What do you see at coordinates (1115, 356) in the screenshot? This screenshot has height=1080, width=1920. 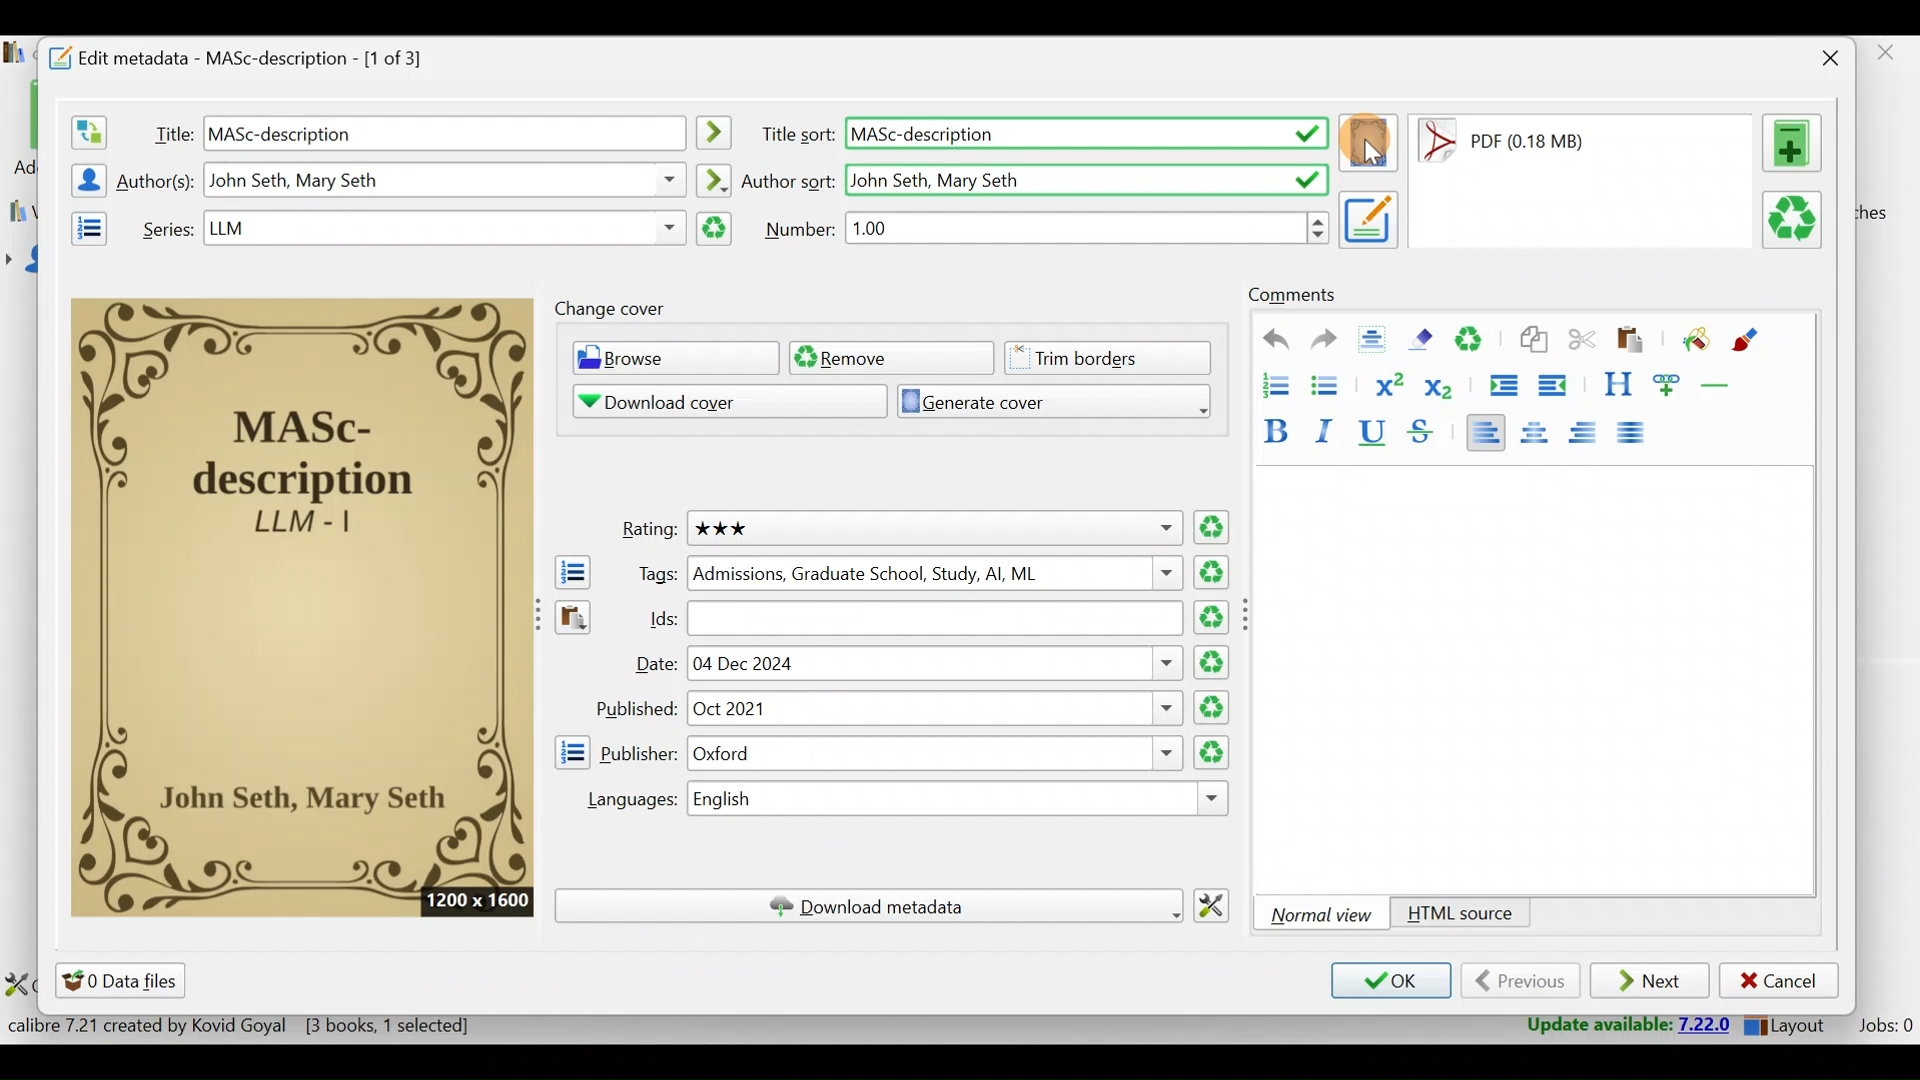 I see `Trim borders` at bounding box center [1115, 356].